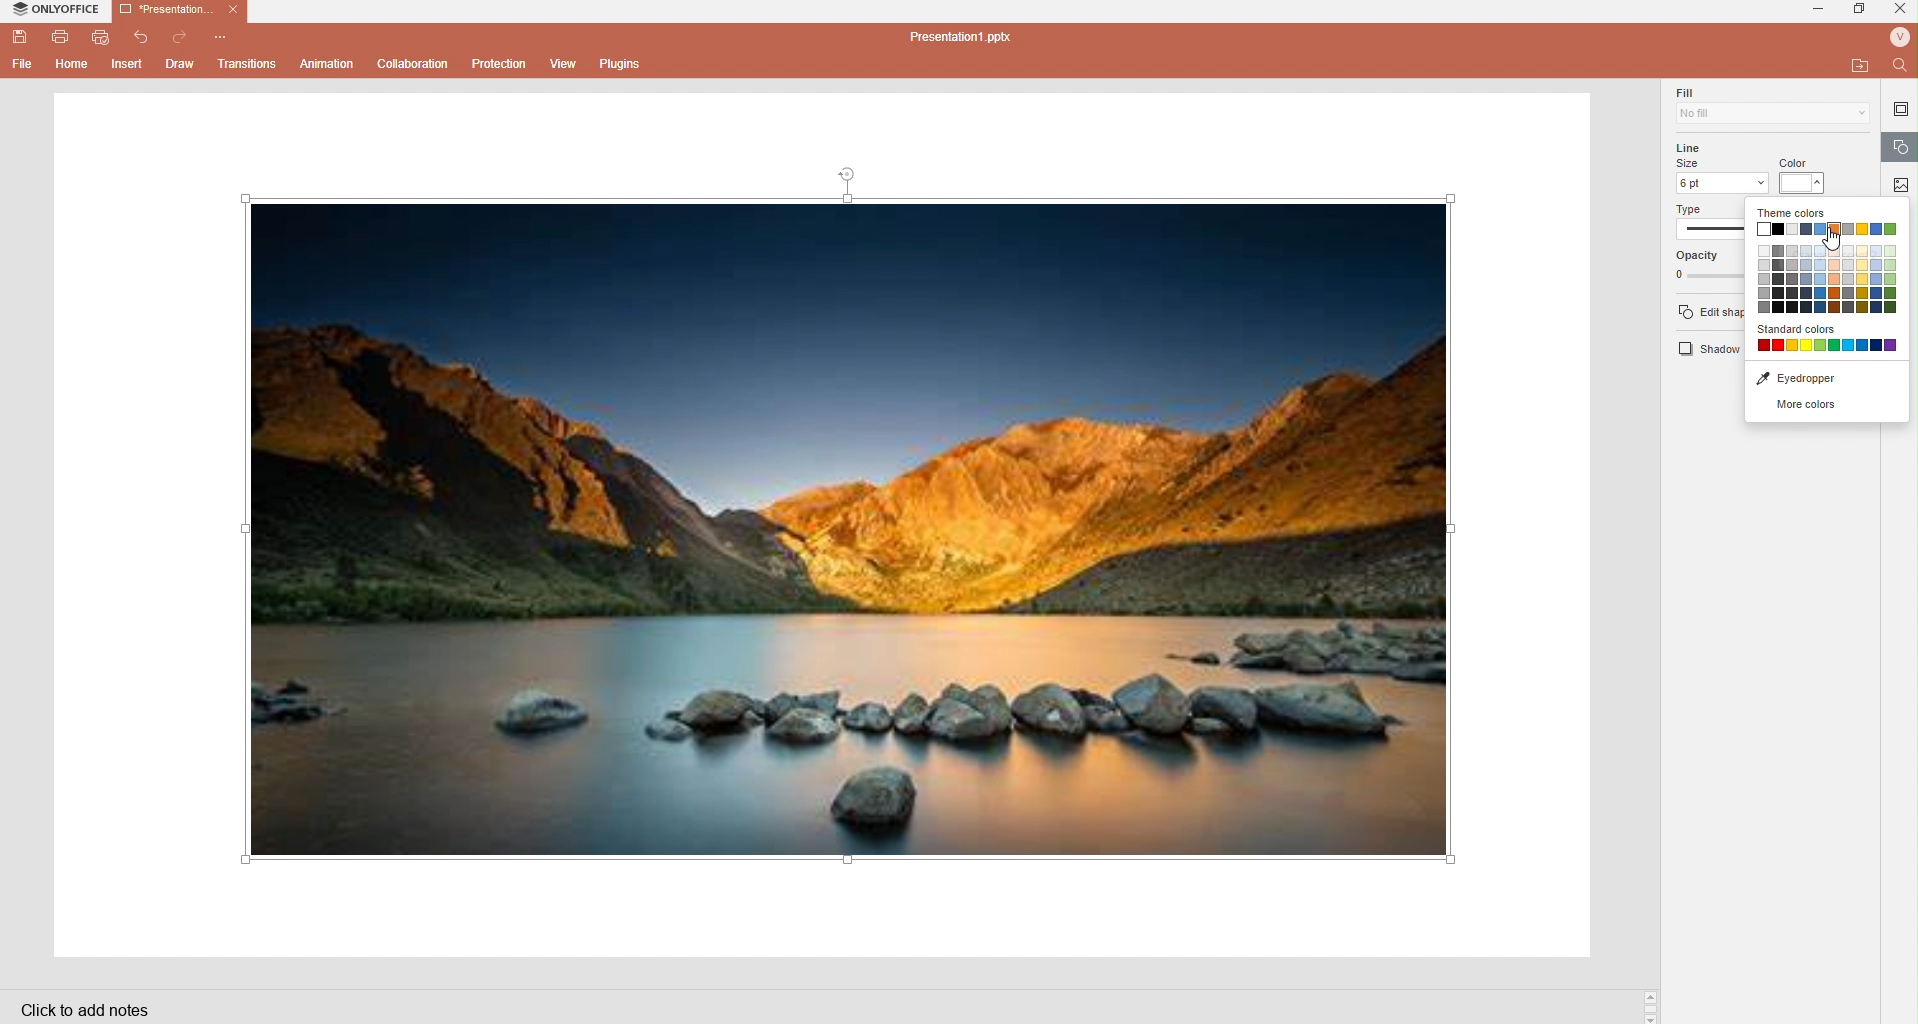 This screenshot has width=1918, height=1024. What do you see at coordinates (1822, 9) in the screenshot?
I see `minimize` at bounding box center [1822, 9].